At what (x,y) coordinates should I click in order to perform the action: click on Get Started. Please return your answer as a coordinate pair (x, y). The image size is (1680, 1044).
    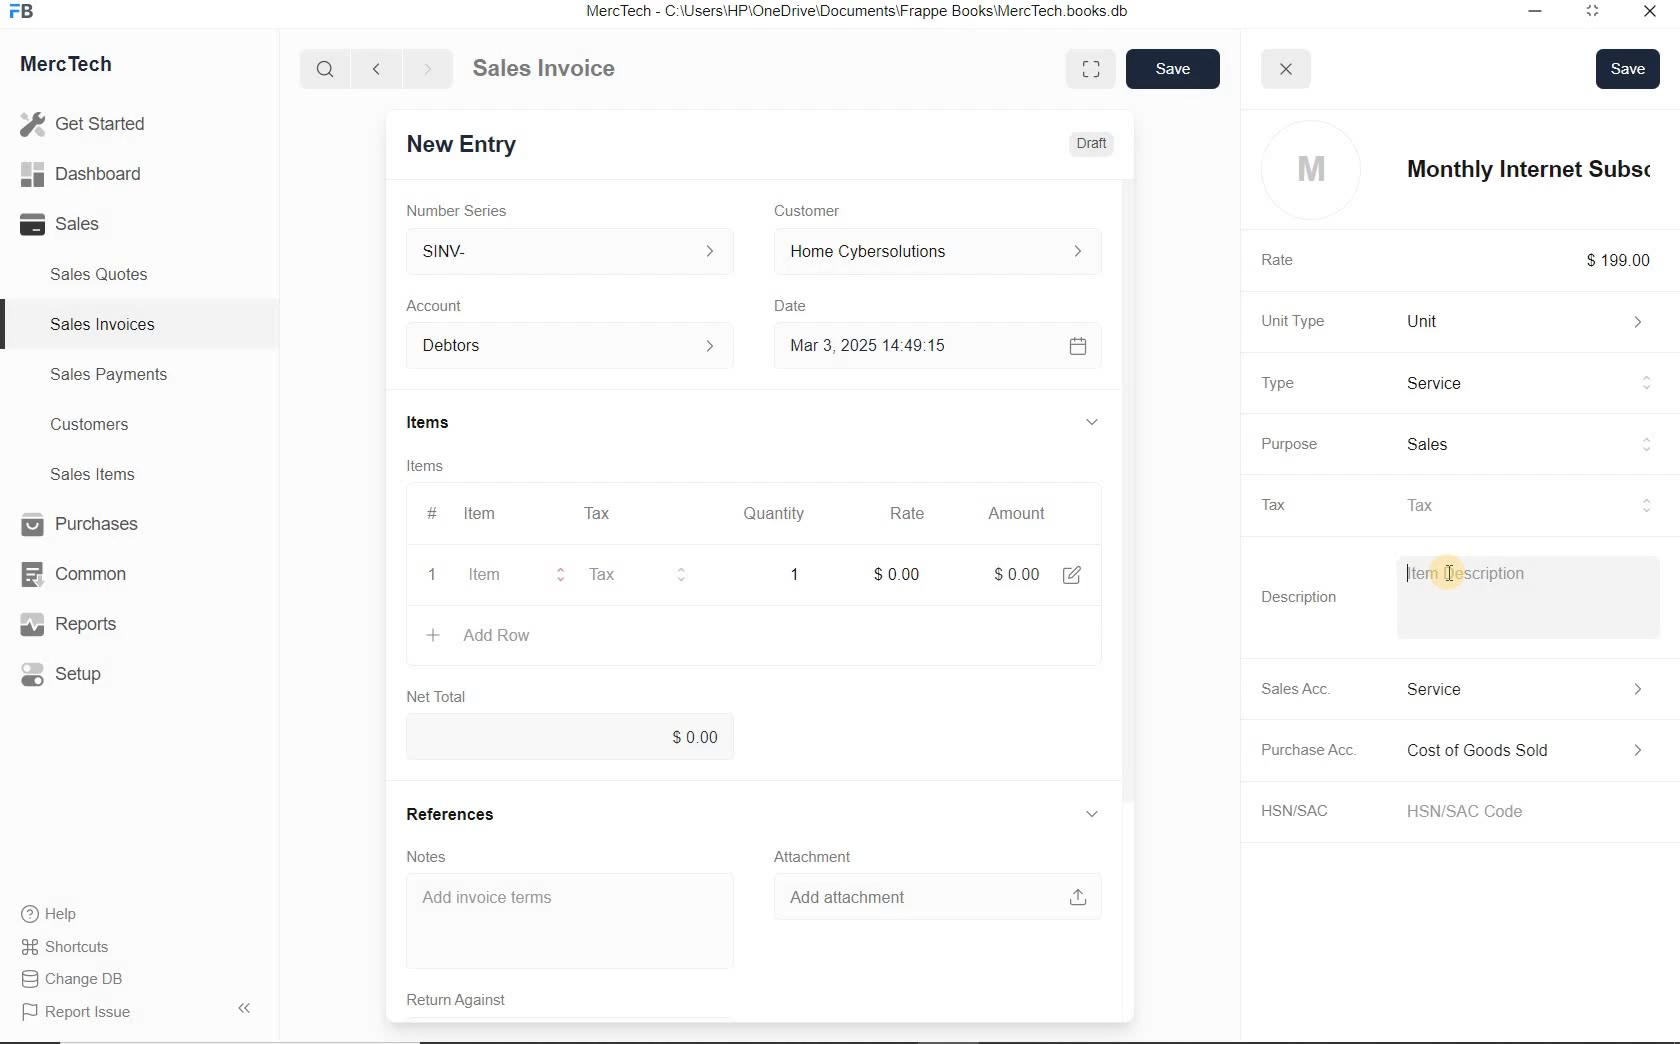
    Looking at the image, I should click on (90, 124).